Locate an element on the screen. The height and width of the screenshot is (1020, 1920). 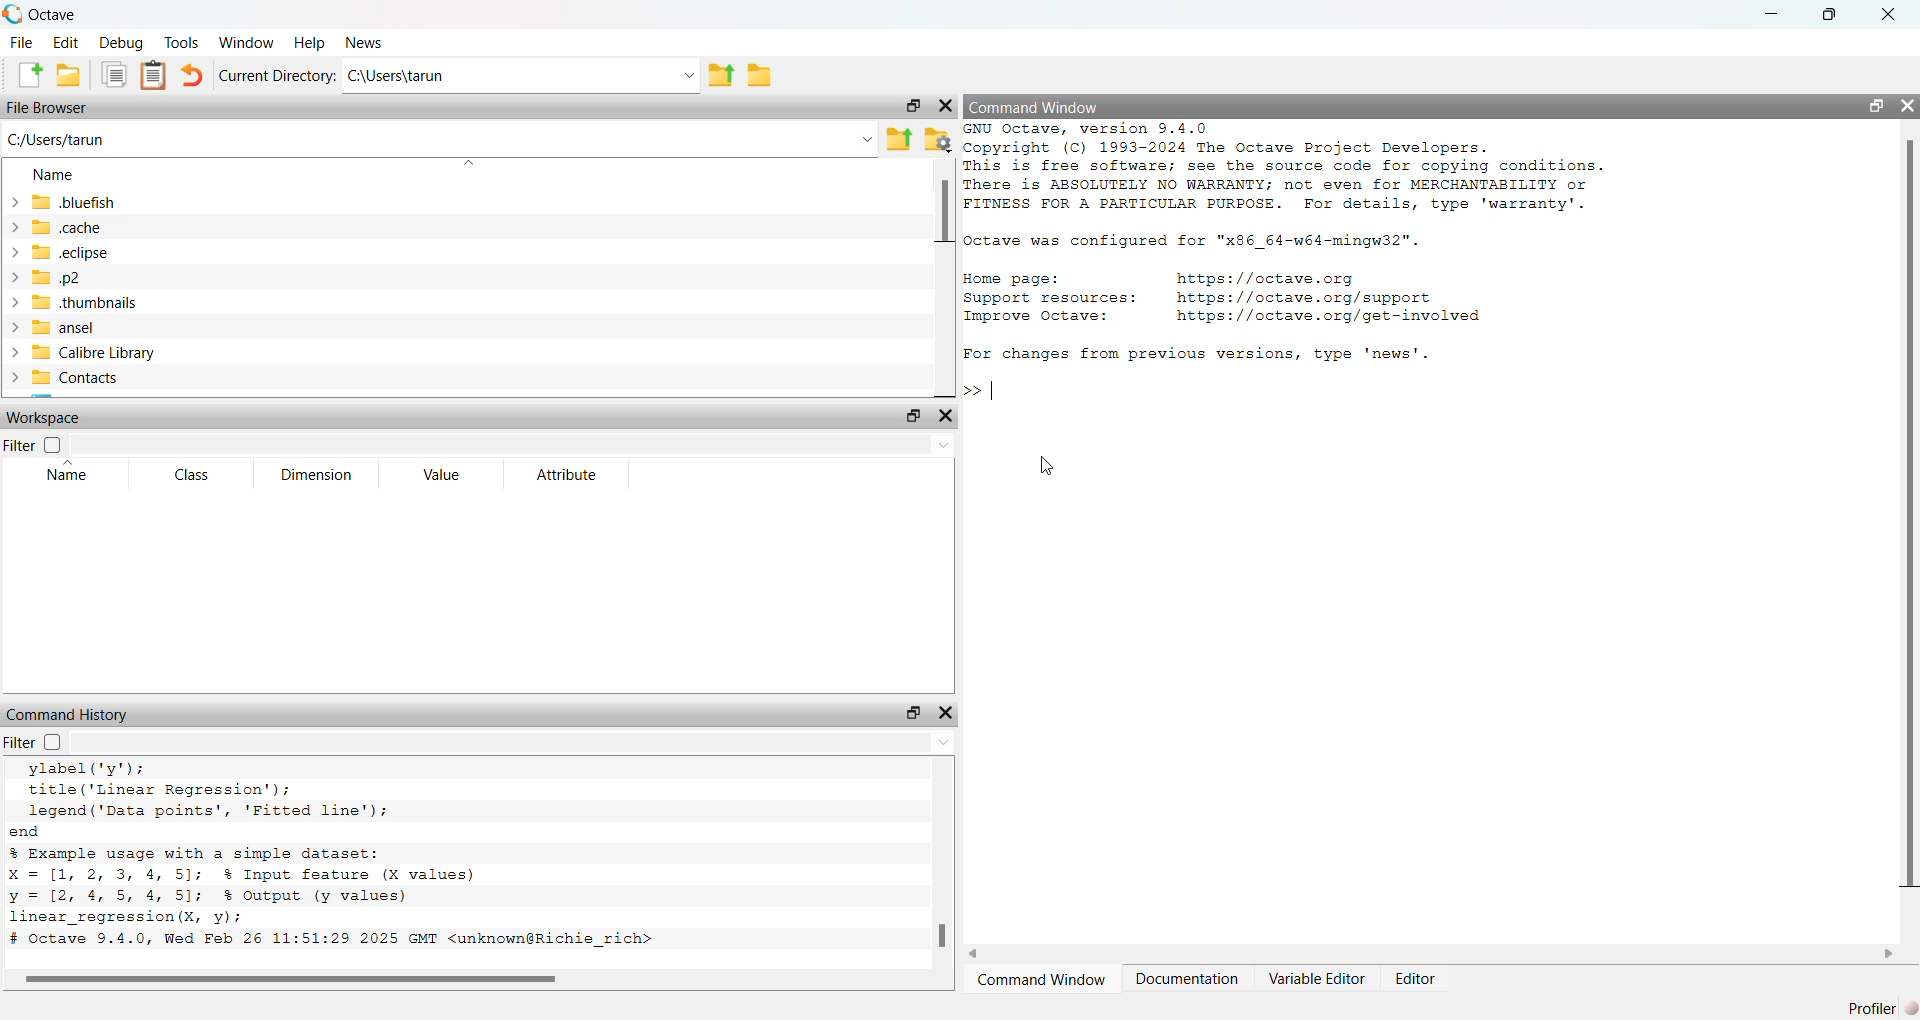
documentation is located at coordinates (1191, 978).